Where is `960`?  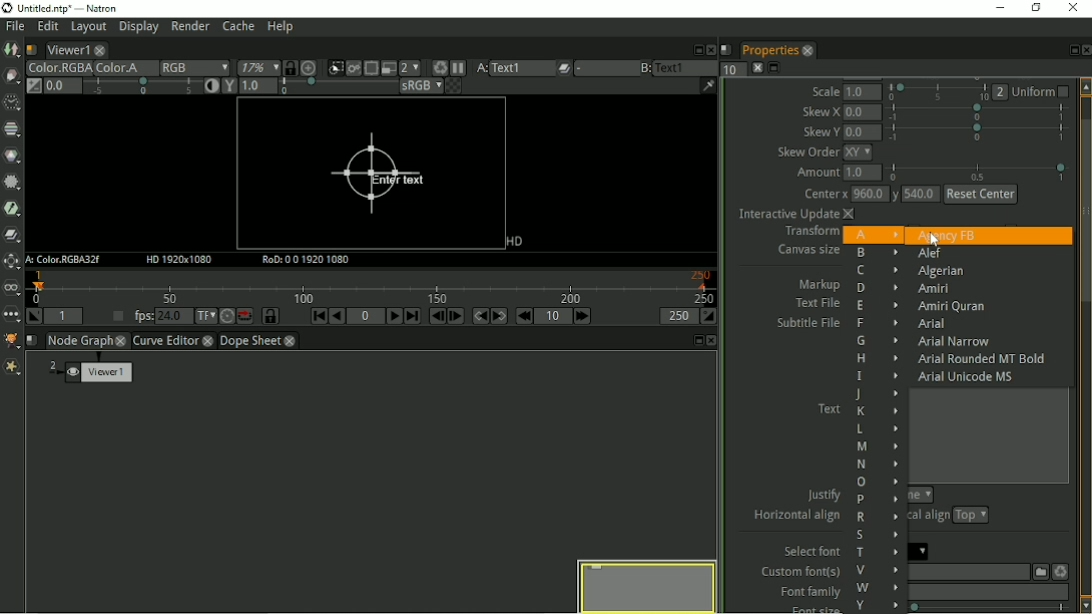 960 is located at coordinates (868, 194).